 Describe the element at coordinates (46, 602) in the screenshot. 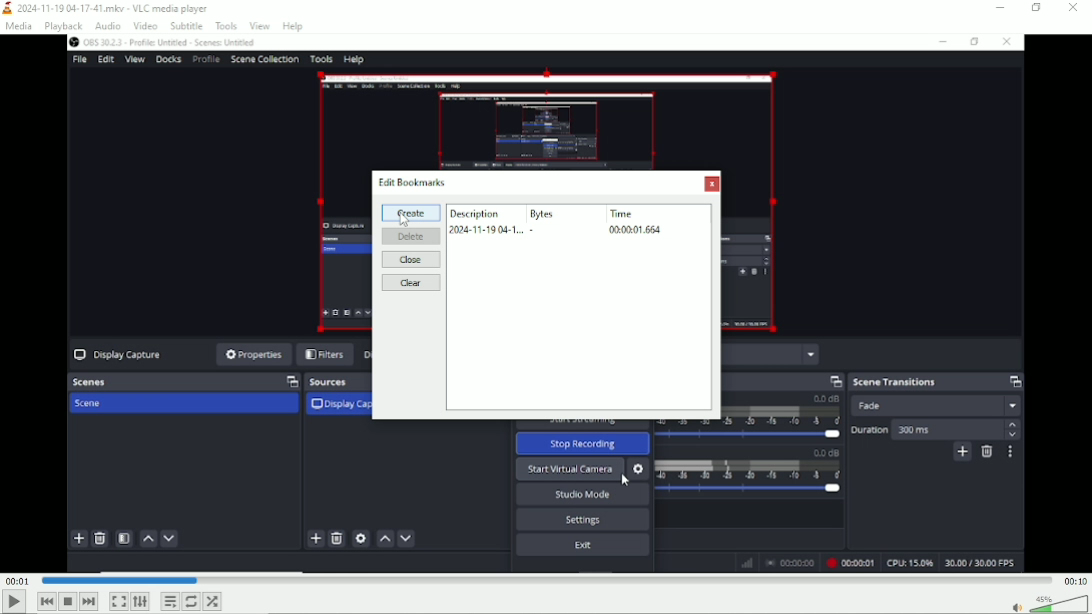

I see `Previous` at that location.